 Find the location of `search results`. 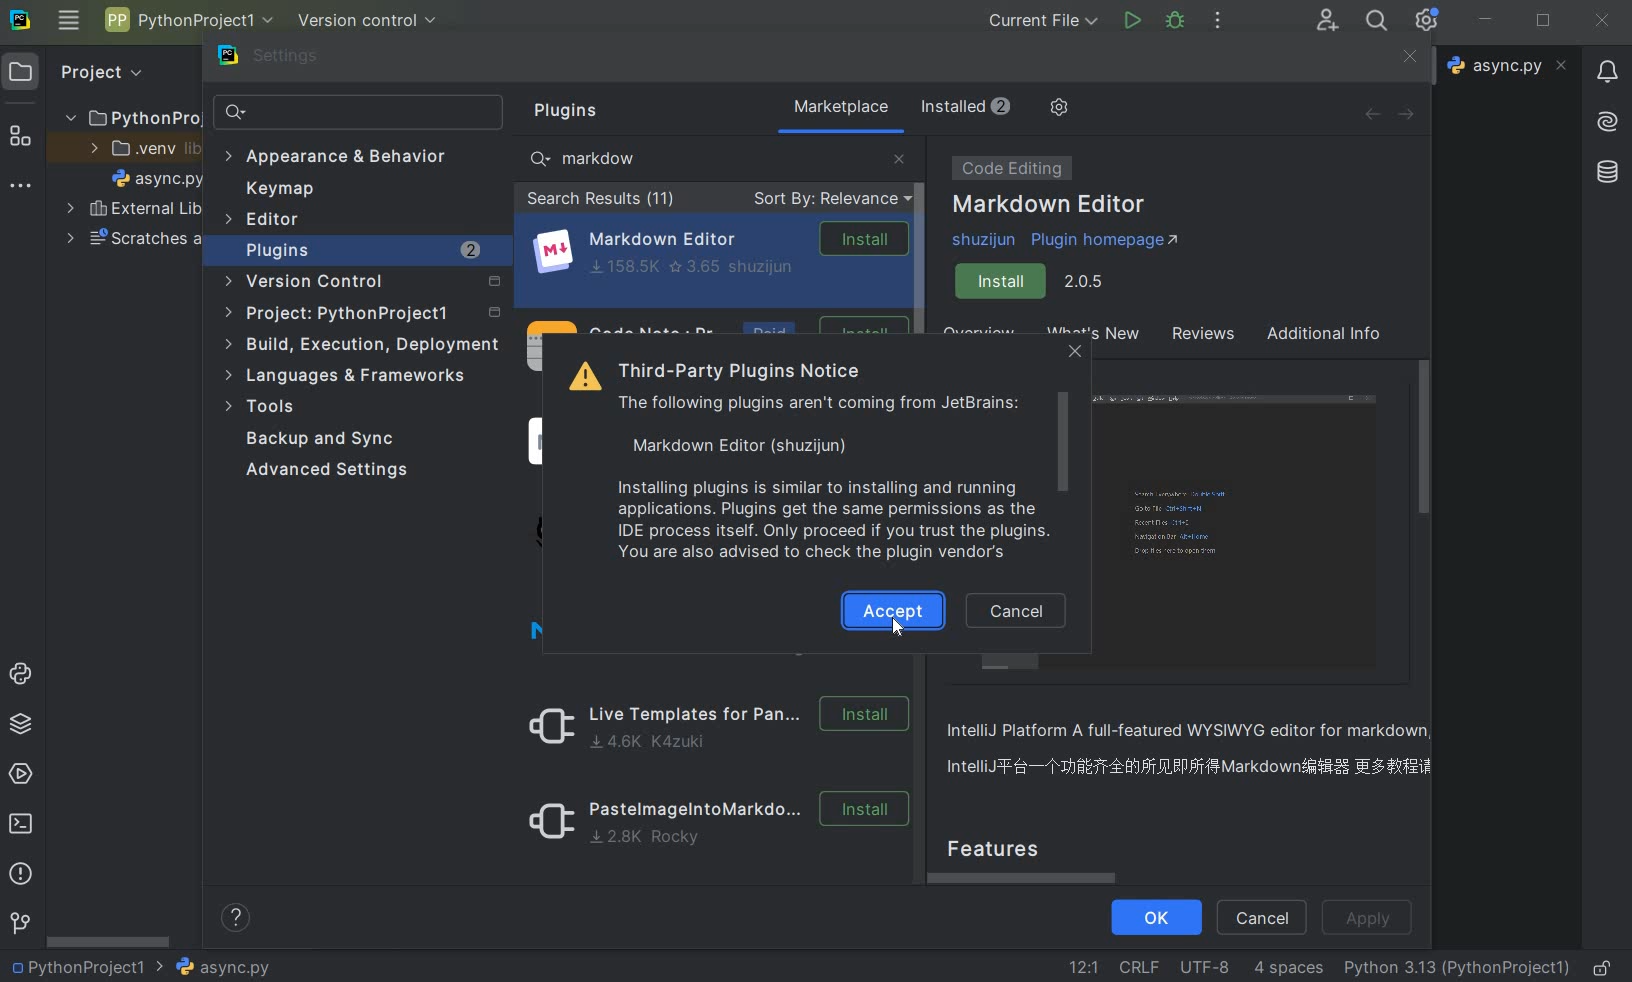

search results is located at coordinates (601, 201).